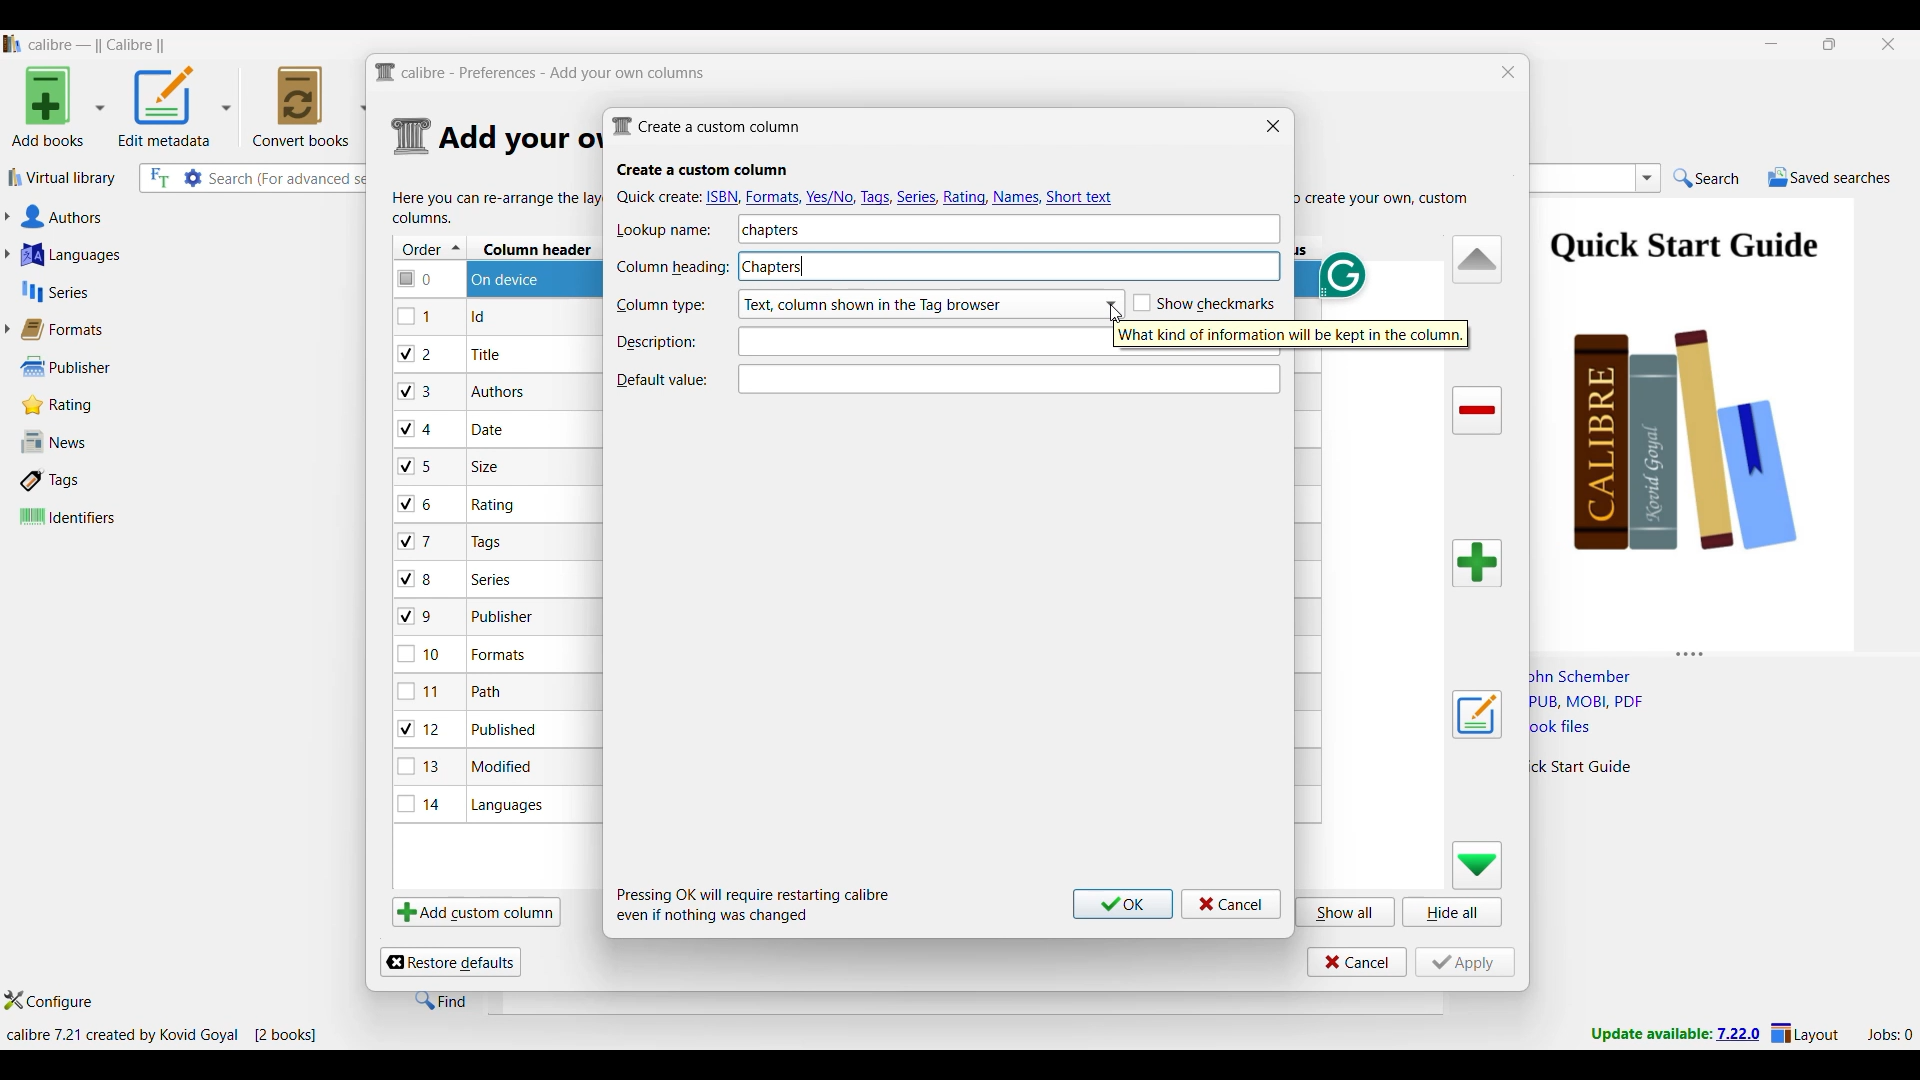 The width and height of the screenshot is (1920, 1080). I want to click on Restore defaults, so click(450, 962).